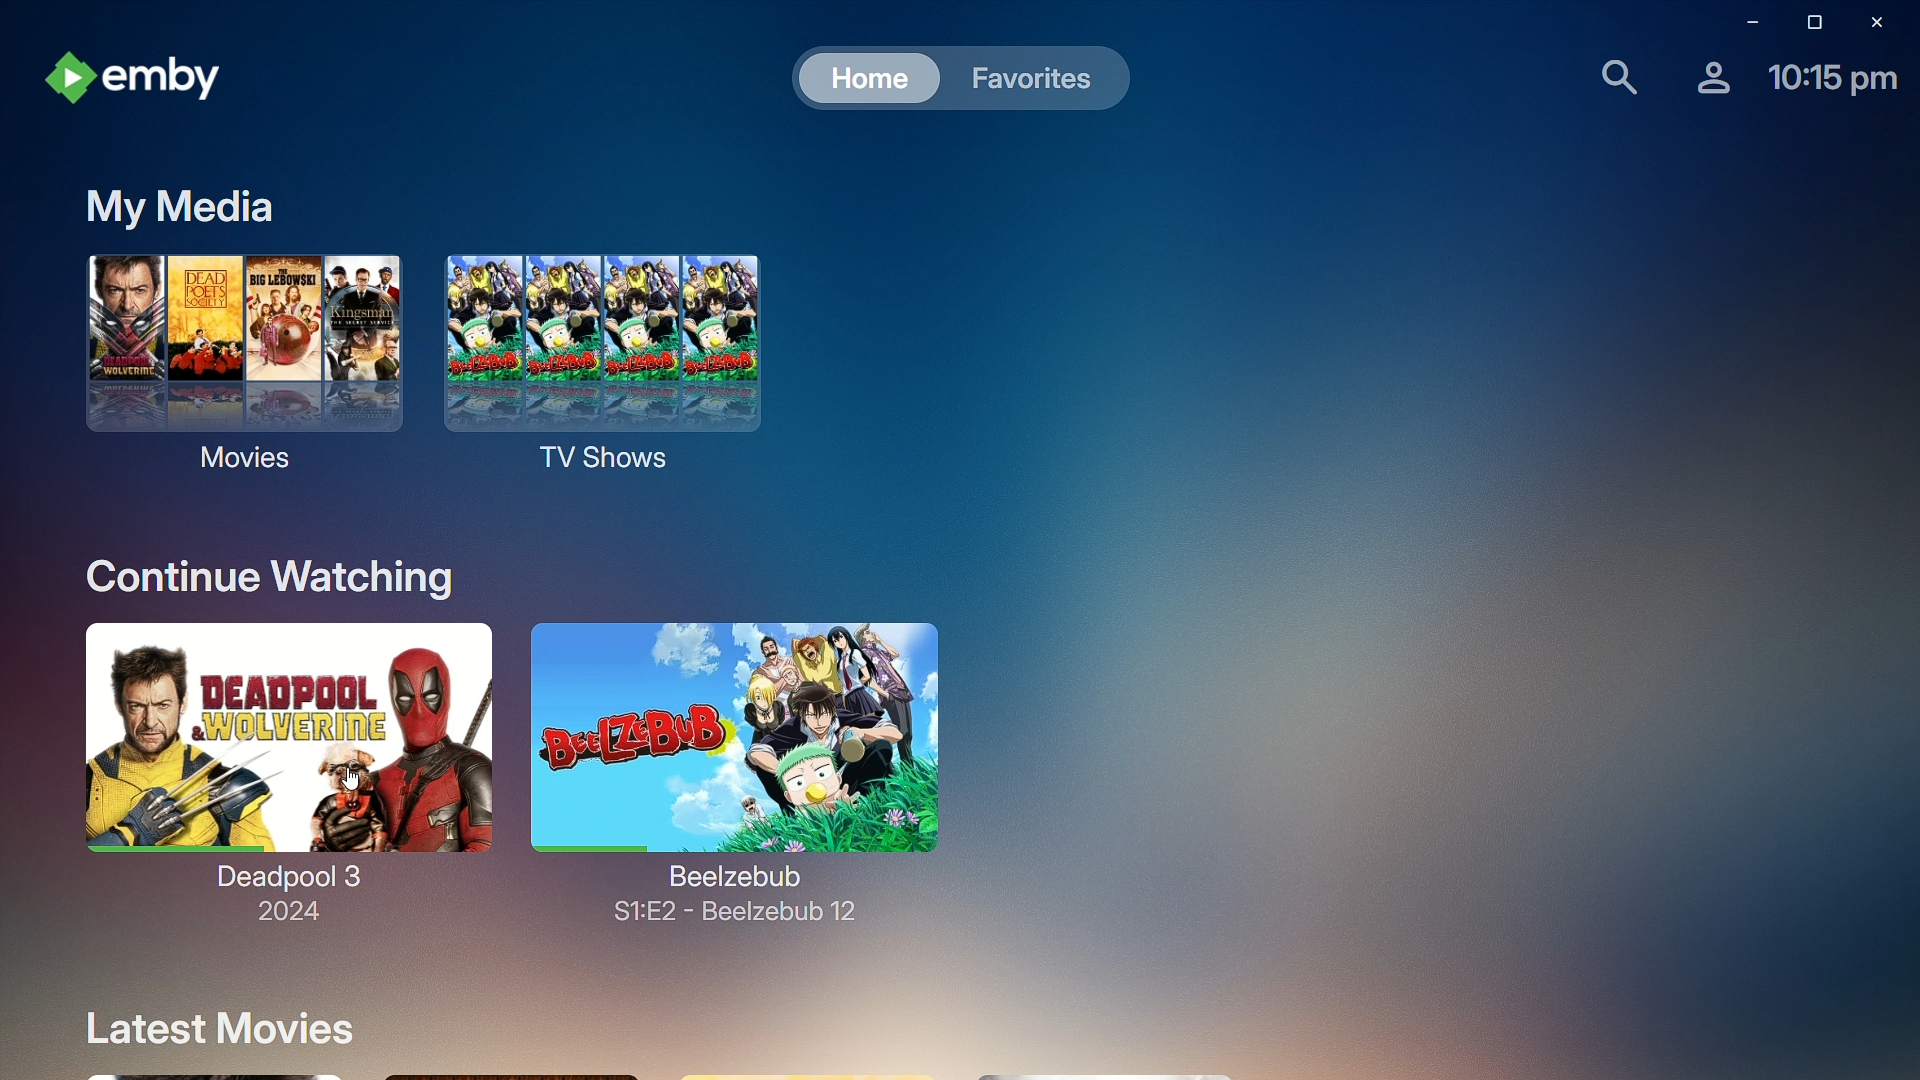 This screenshot has width=1920, height=1080. What do you see at coordinates (742, 751) in the screenshot?
I see `Beelzebub` at bounding box center [742, 751].